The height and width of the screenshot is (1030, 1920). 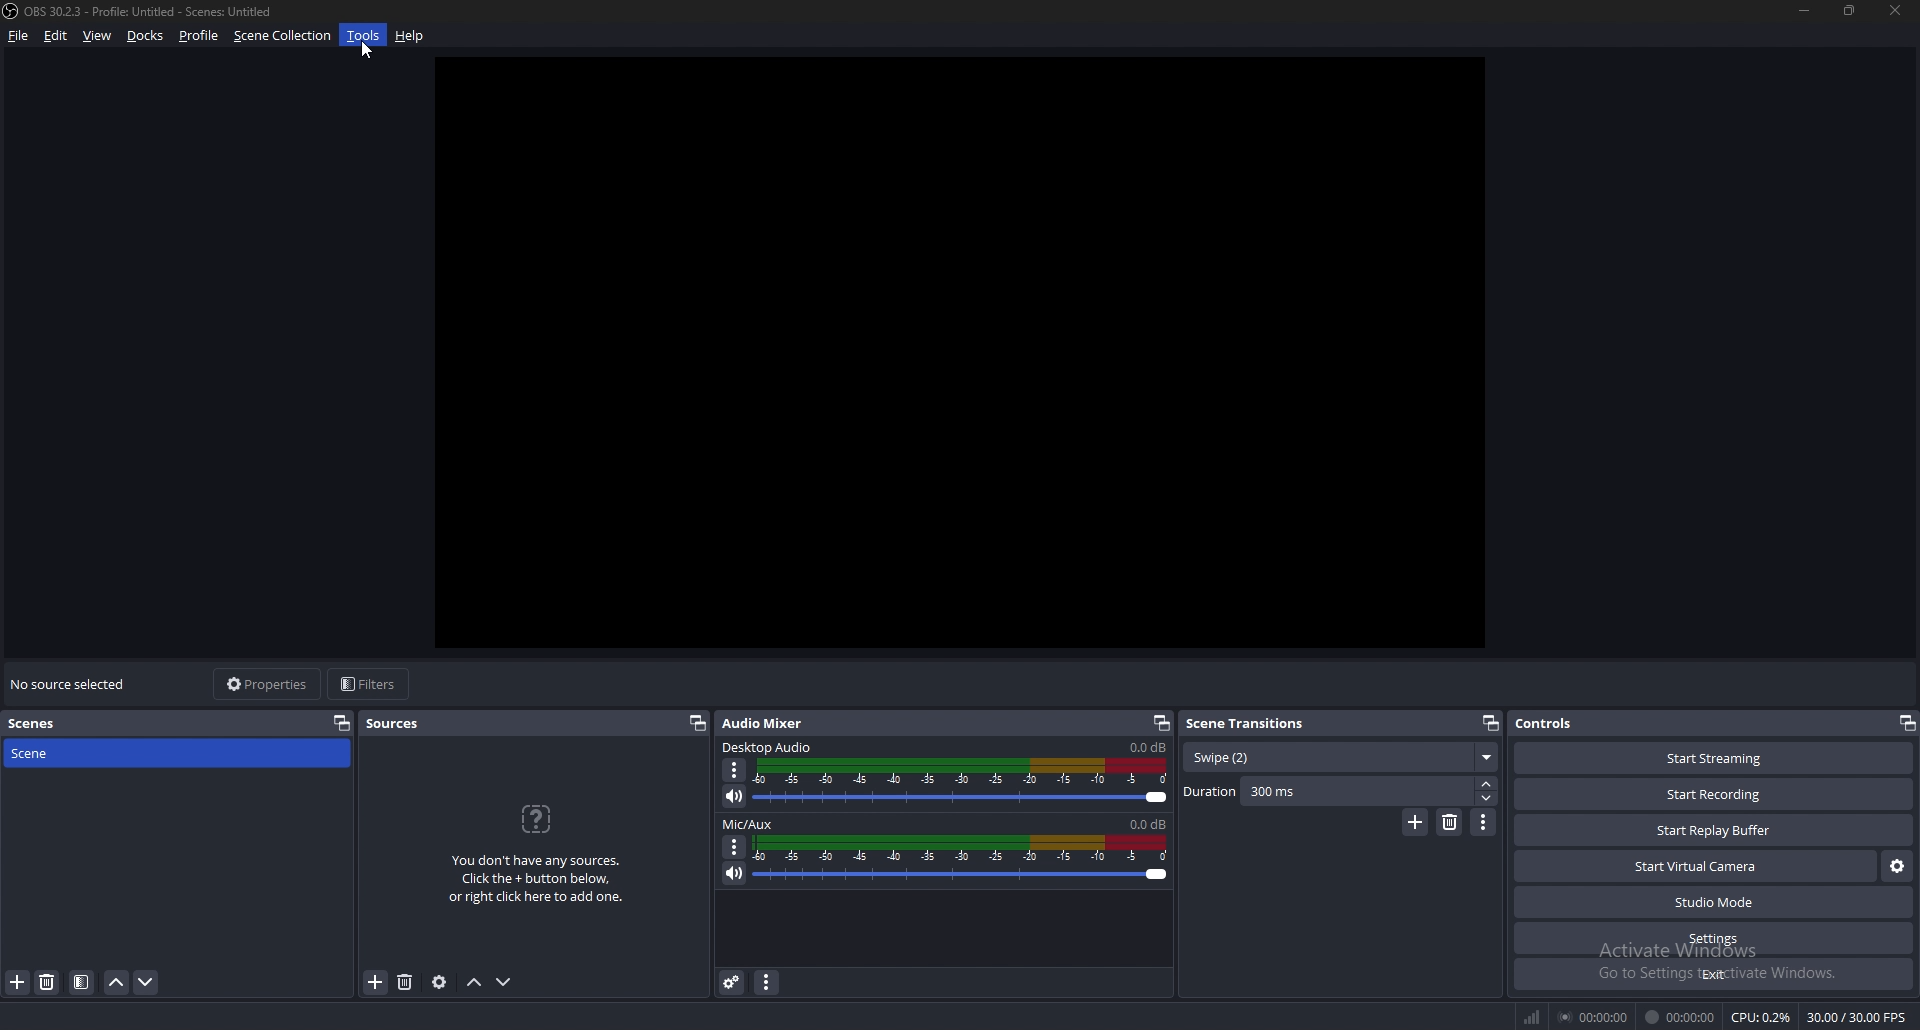 What do you see at coordinates (98, 36) in the screenshot?
I see `view` at bounding box center [98, 36].